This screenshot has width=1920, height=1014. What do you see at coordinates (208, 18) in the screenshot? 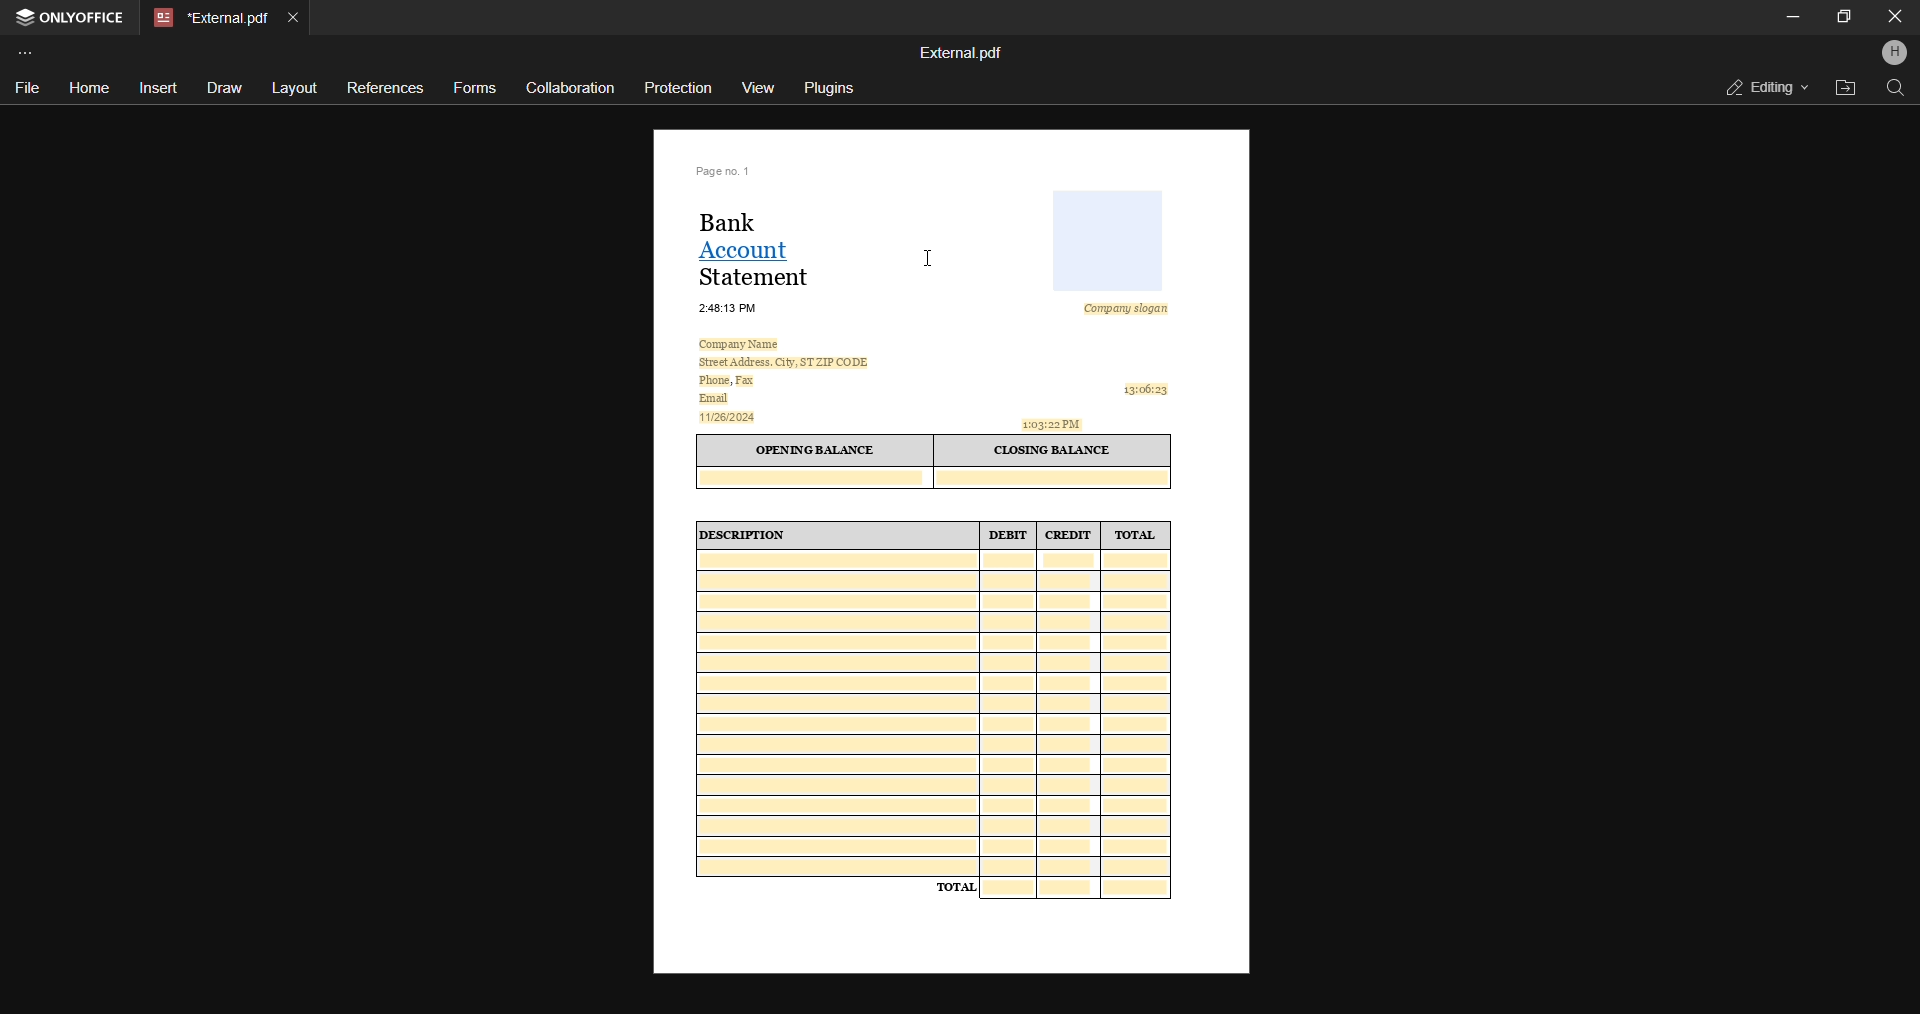
I see `External.pdf(current open tab)` at bounding box center [208, 18].